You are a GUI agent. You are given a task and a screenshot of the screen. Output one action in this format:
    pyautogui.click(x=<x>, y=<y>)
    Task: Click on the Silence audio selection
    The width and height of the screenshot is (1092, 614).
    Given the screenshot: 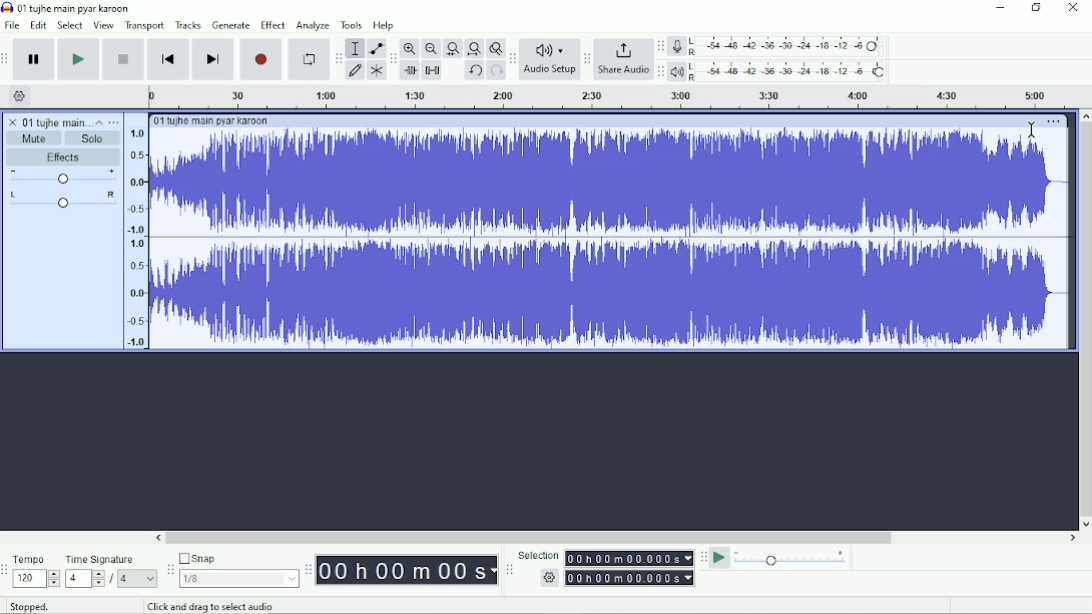 What is the action you would take?
    pyautogui.click(x=433, y=70)
    